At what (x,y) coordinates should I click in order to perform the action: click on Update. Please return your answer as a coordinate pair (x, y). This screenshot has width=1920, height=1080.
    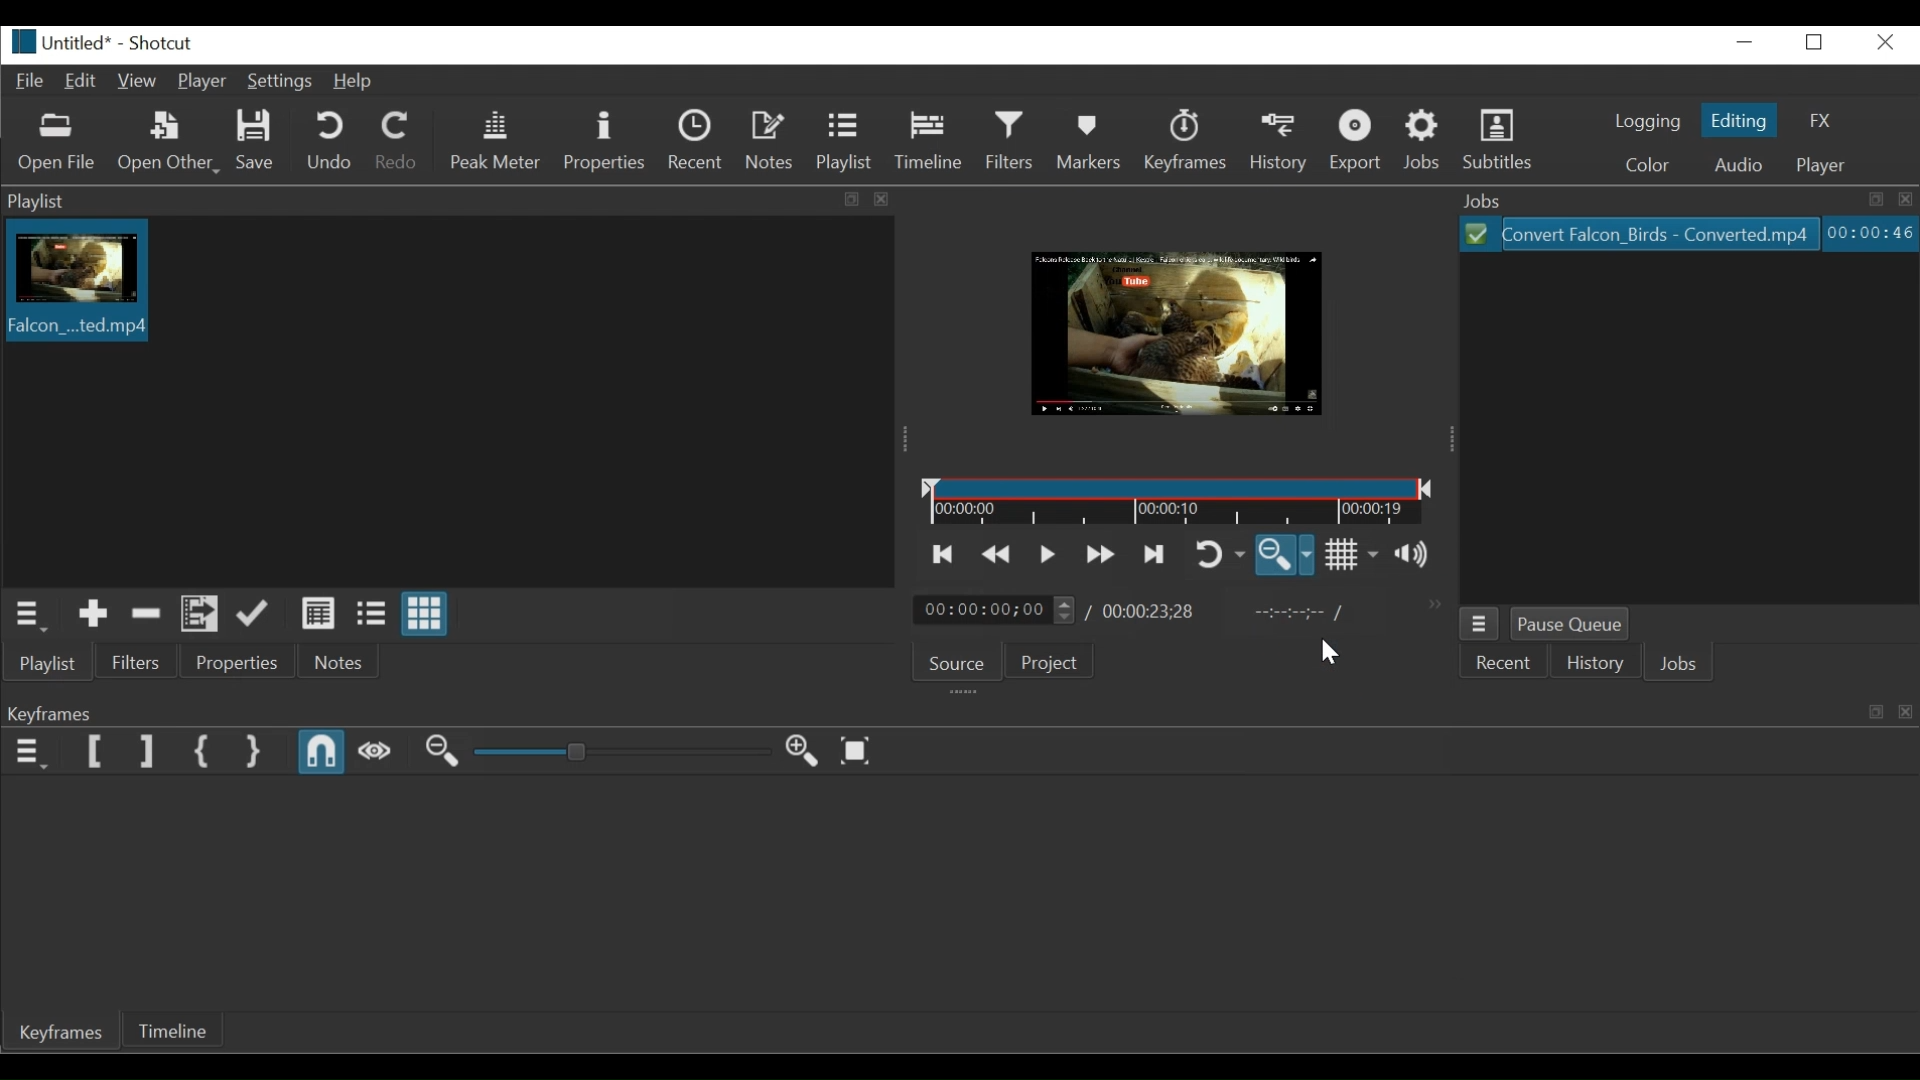
    Looking at the image, I should click on (249, 614).